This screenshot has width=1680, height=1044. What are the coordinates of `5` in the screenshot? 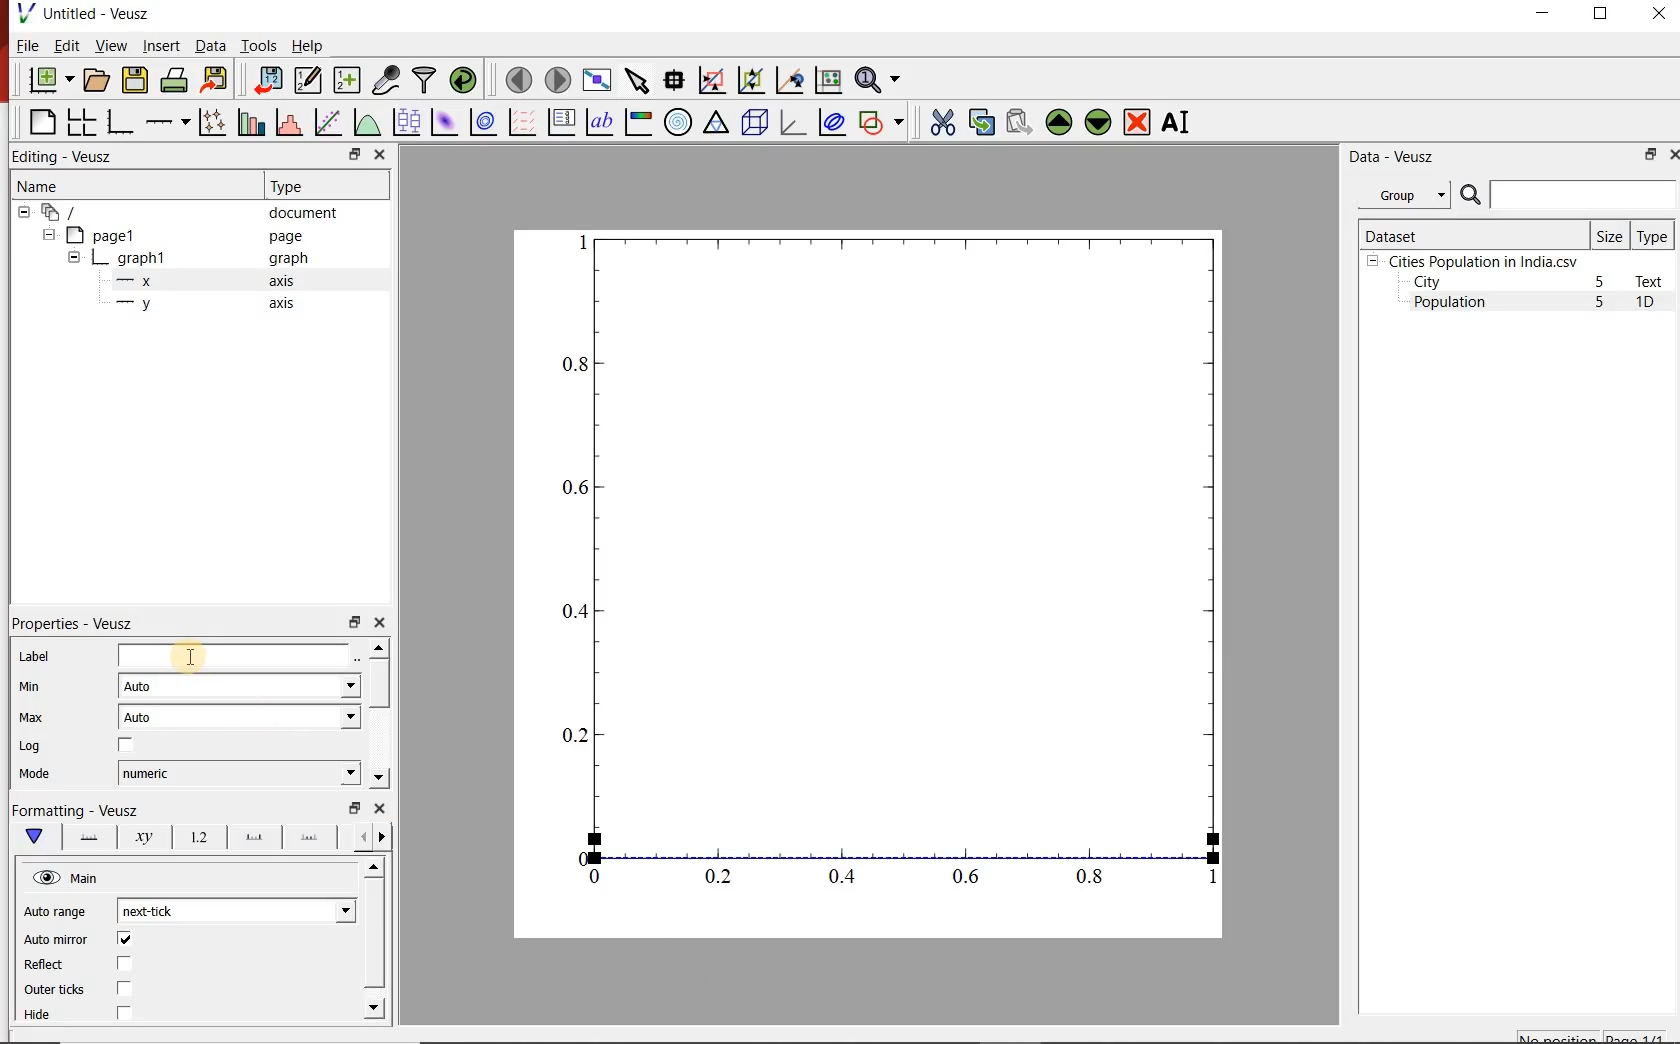 It's located at (1601, 303).